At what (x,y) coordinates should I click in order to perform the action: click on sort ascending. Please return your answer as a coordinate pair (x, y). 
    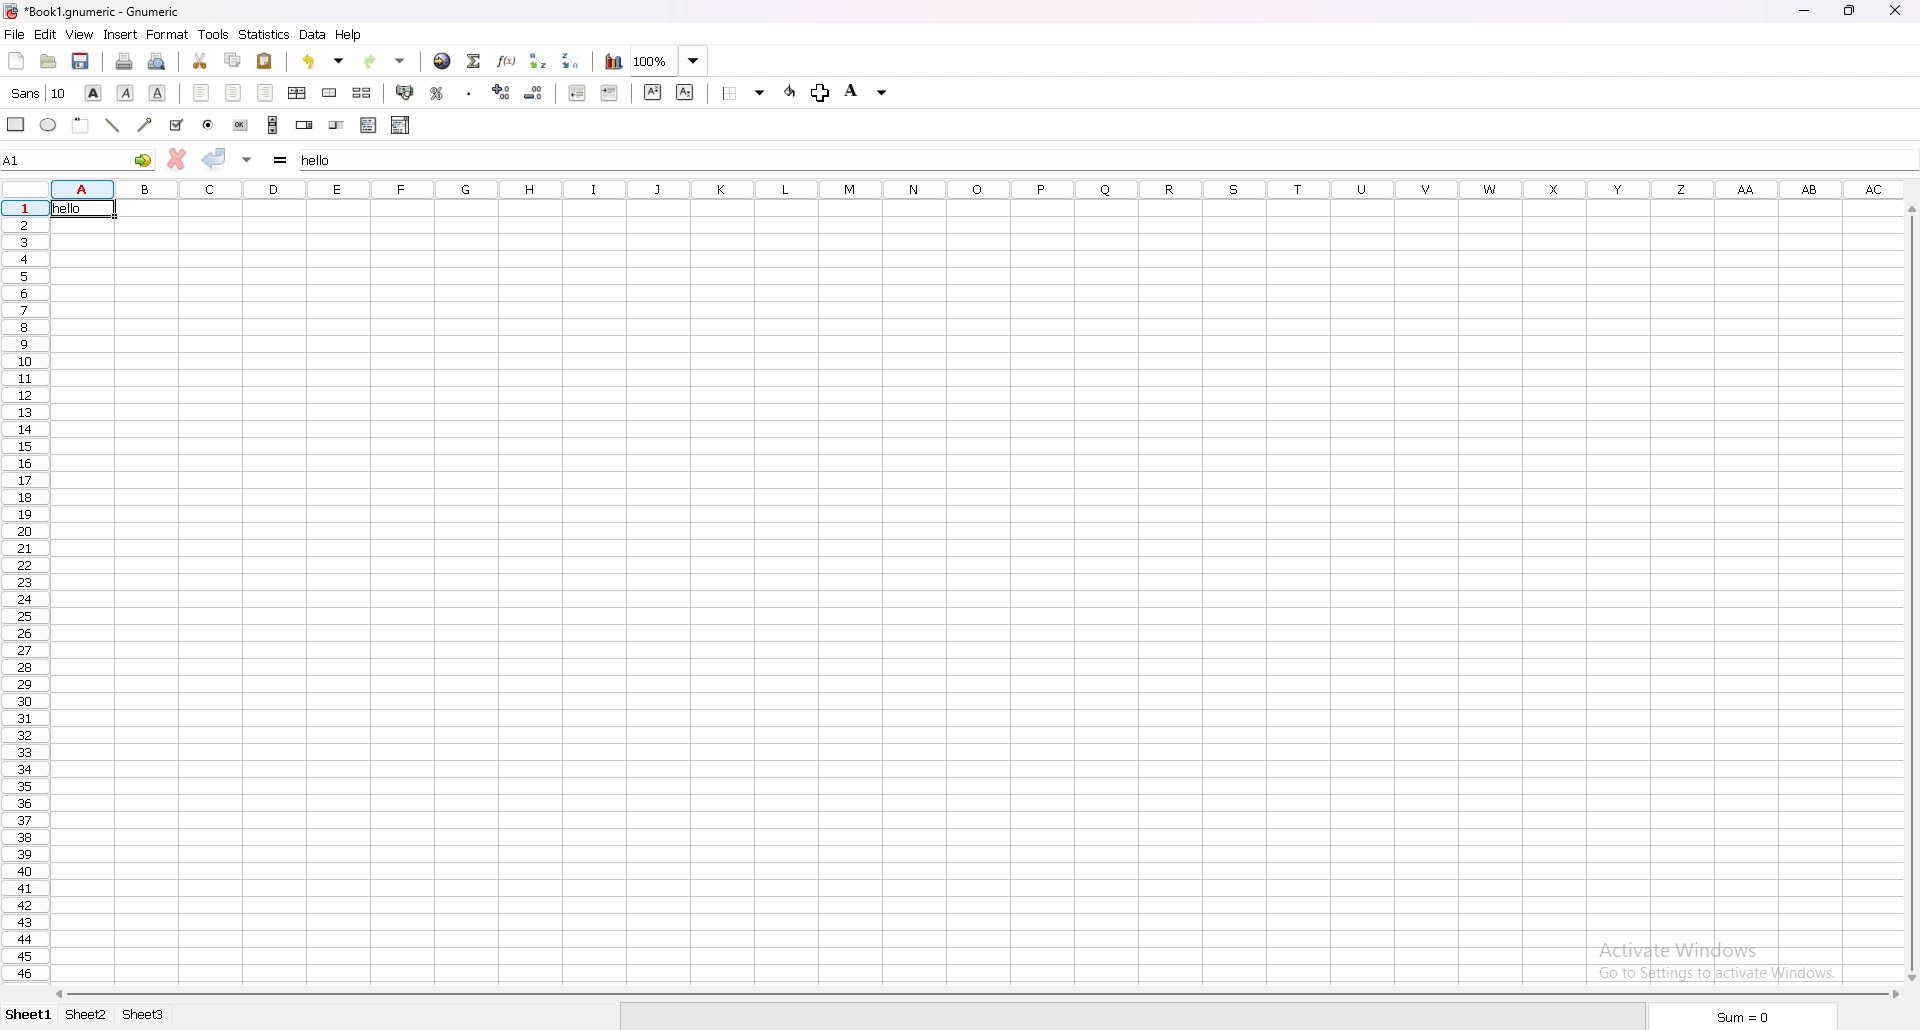
    Looking at the image, I should click on (540, 60).